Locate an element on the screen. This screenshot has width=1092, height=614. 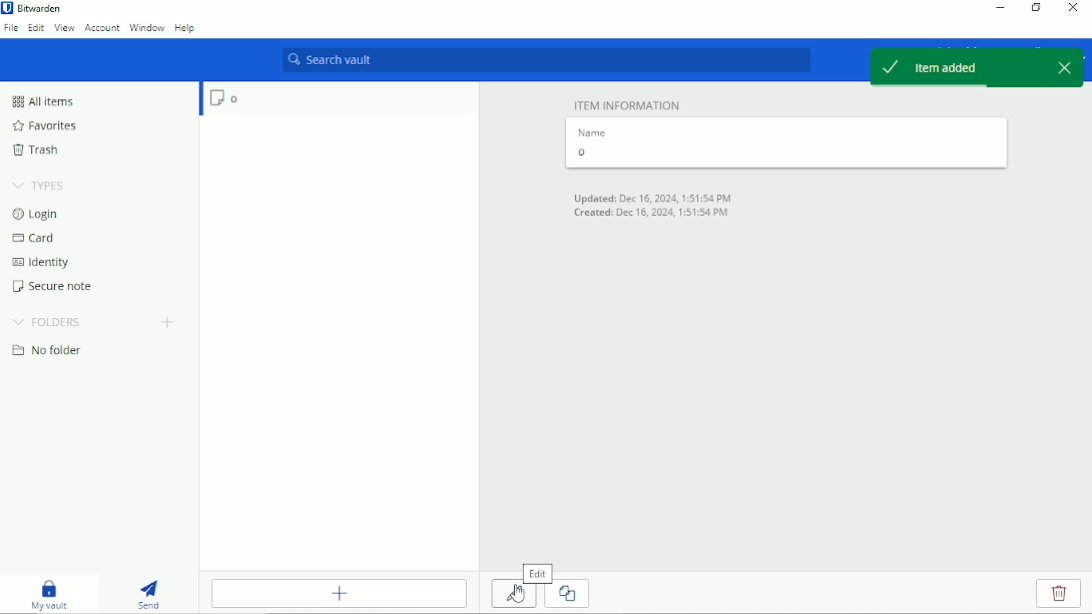
Restore down is located at coordinates (1034, 8).